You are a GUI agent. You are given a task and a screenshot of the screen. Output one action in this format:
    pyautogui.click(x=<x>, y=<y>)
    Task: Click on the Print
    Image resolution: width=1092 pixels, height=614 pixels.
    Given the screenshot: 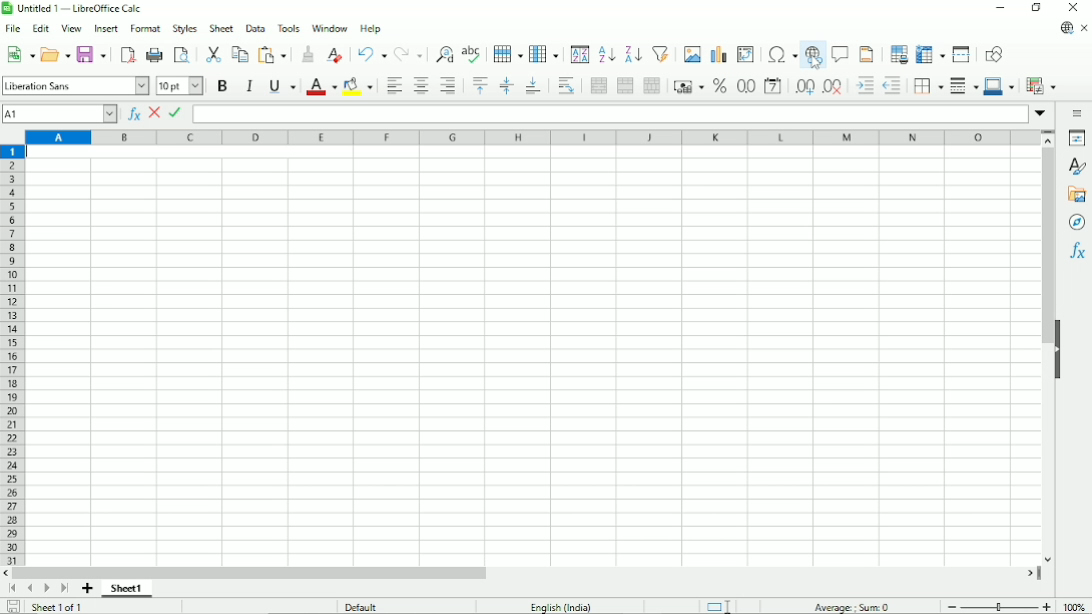 What is the action you would take?
    pyautogui.click(x=155, y=54)
    